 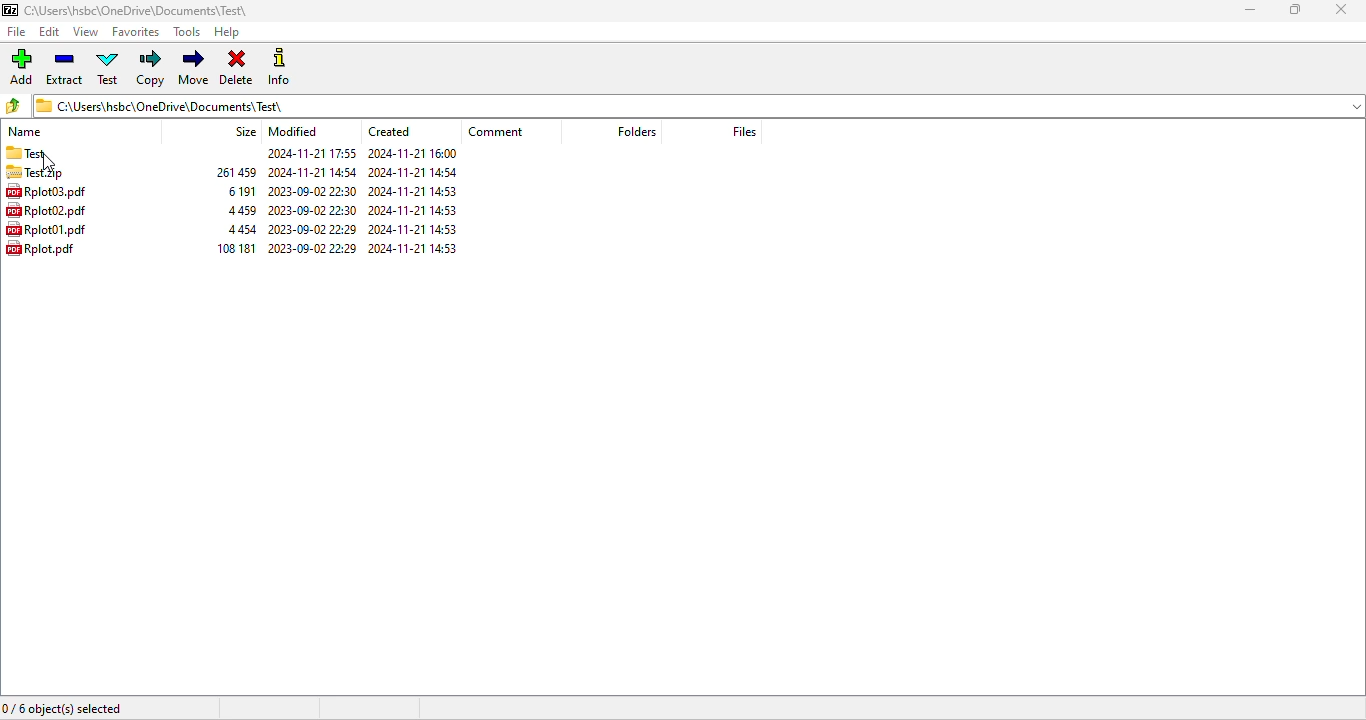 I want to click on 0/6 object(s) selected, so click(x=62, y=709).